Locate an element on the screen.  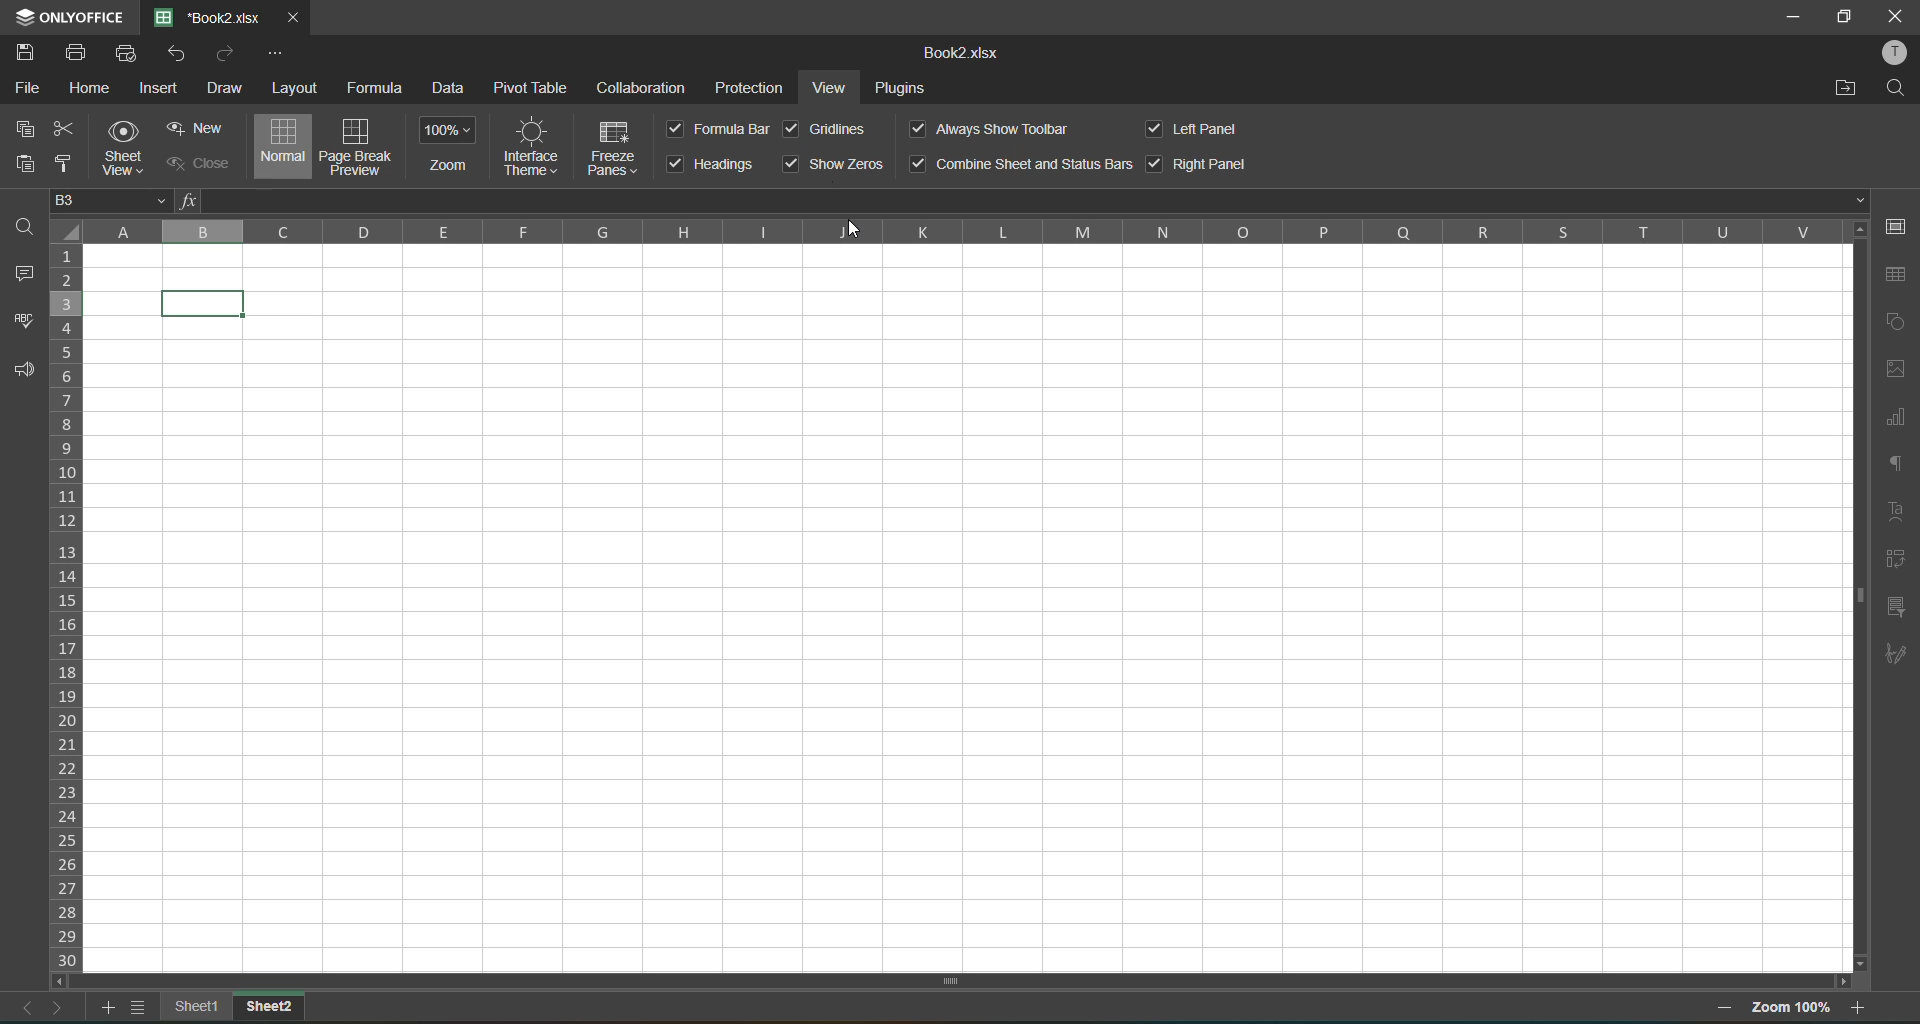
copy is located at coordinates (30, 129).